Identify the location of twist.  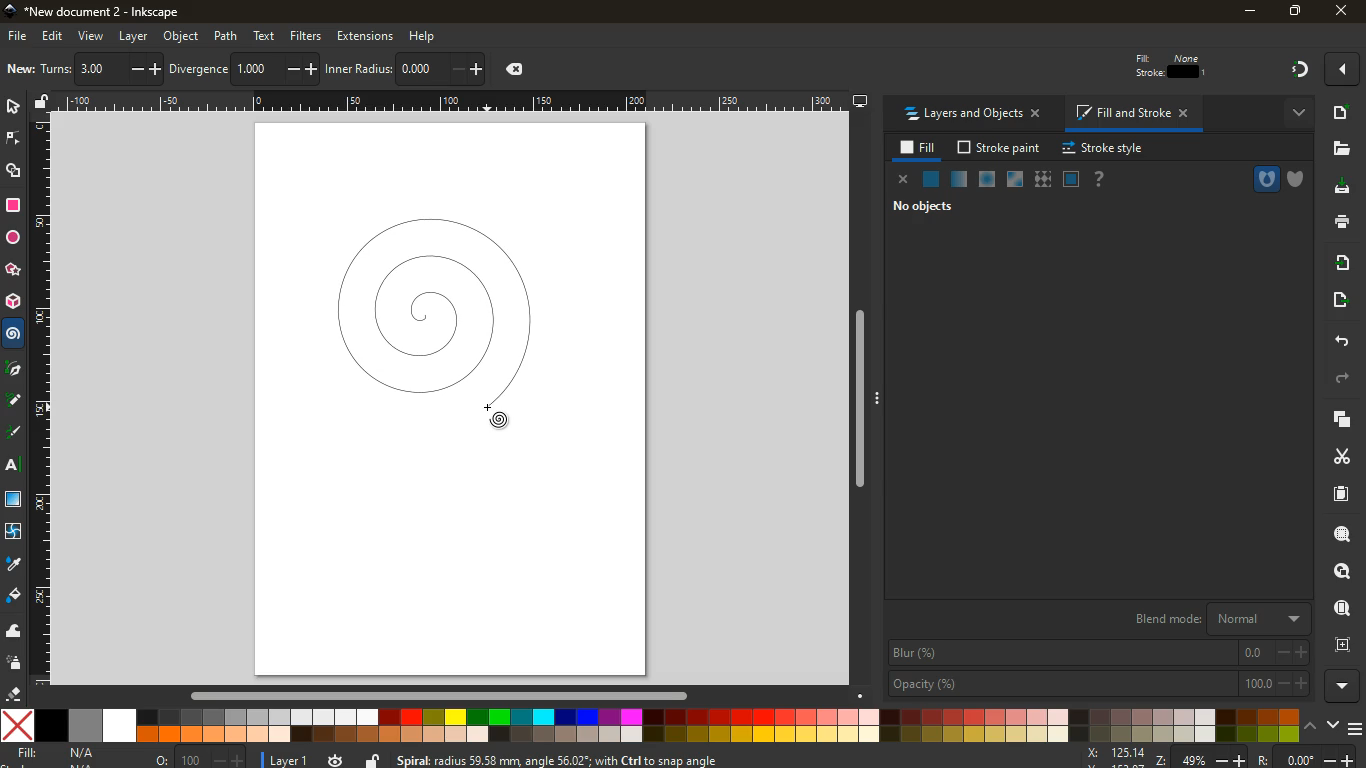
(14, 532).